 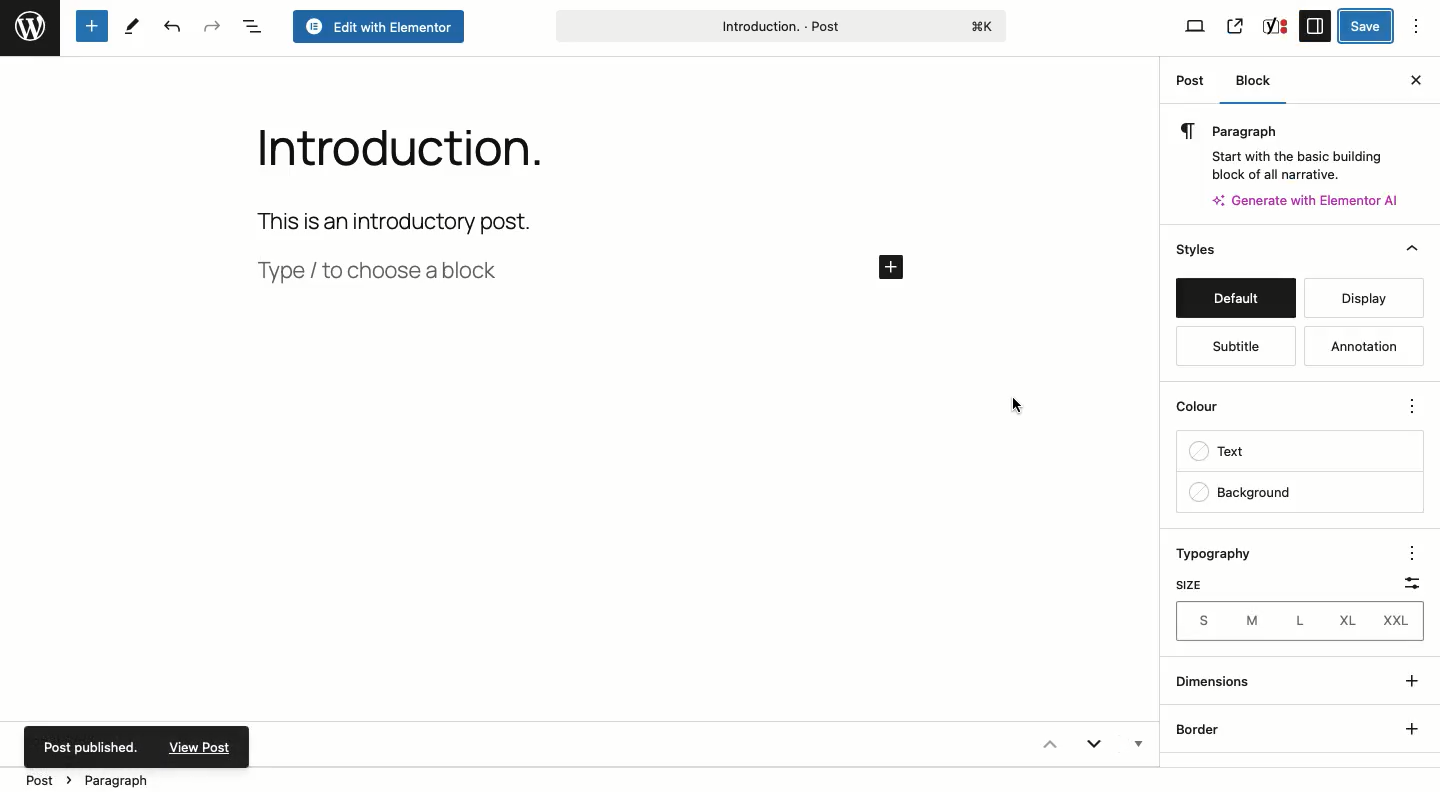 What do you see at coordinates (780, 24) in the screenshot?
I see `Introduction title` at bounding box center [780, 24].